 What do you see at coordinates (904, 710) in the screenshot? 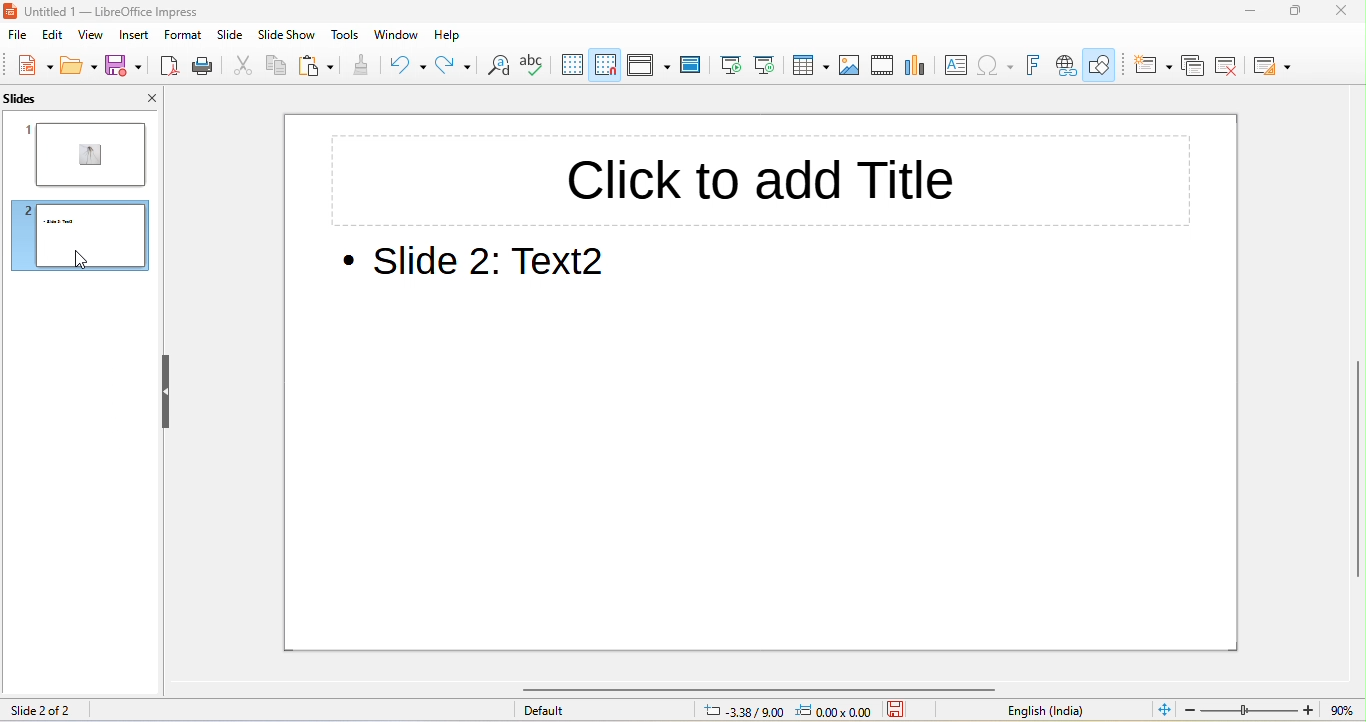
I see `the document has not been modified since last save` at bounding box center [904, 710].